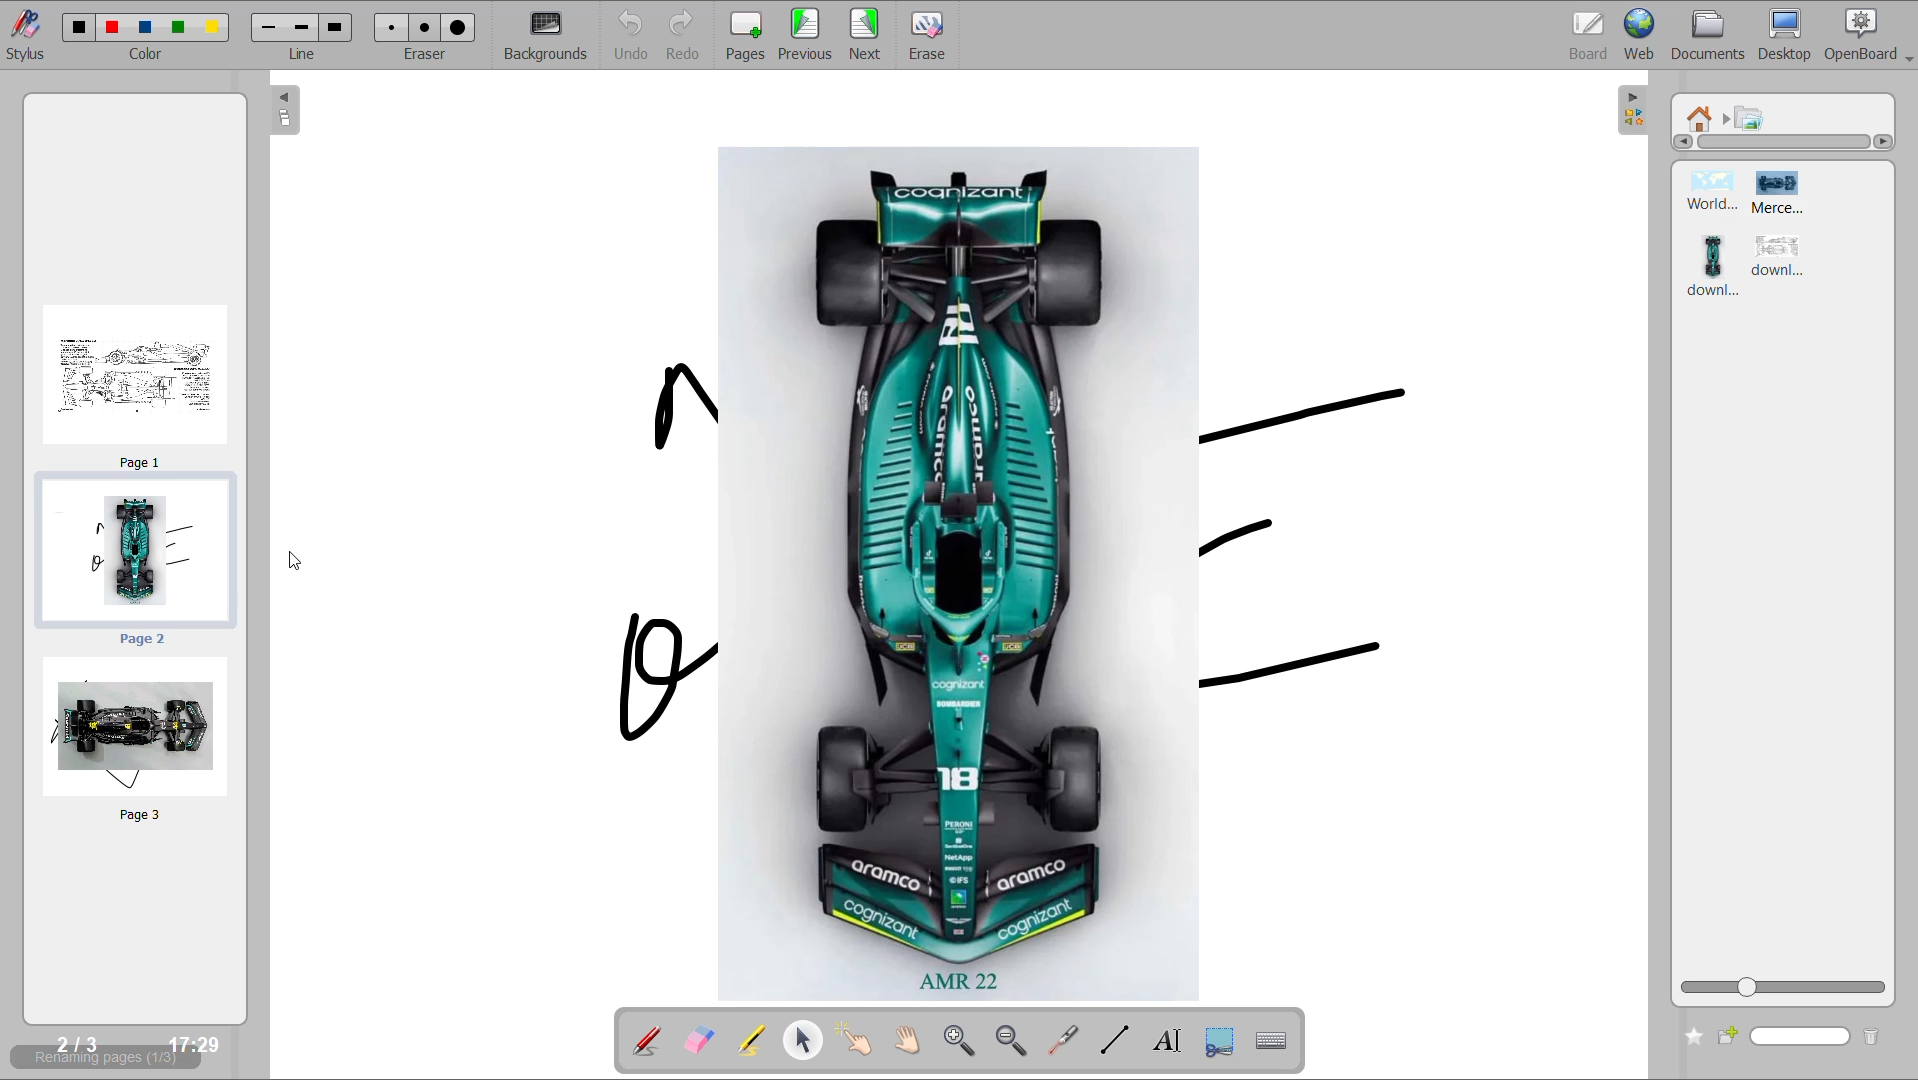 This screenshot has height=1080, width=1918. Describe the element at coordinates (806, 35) in the screenshot. I see `previous` at that location.